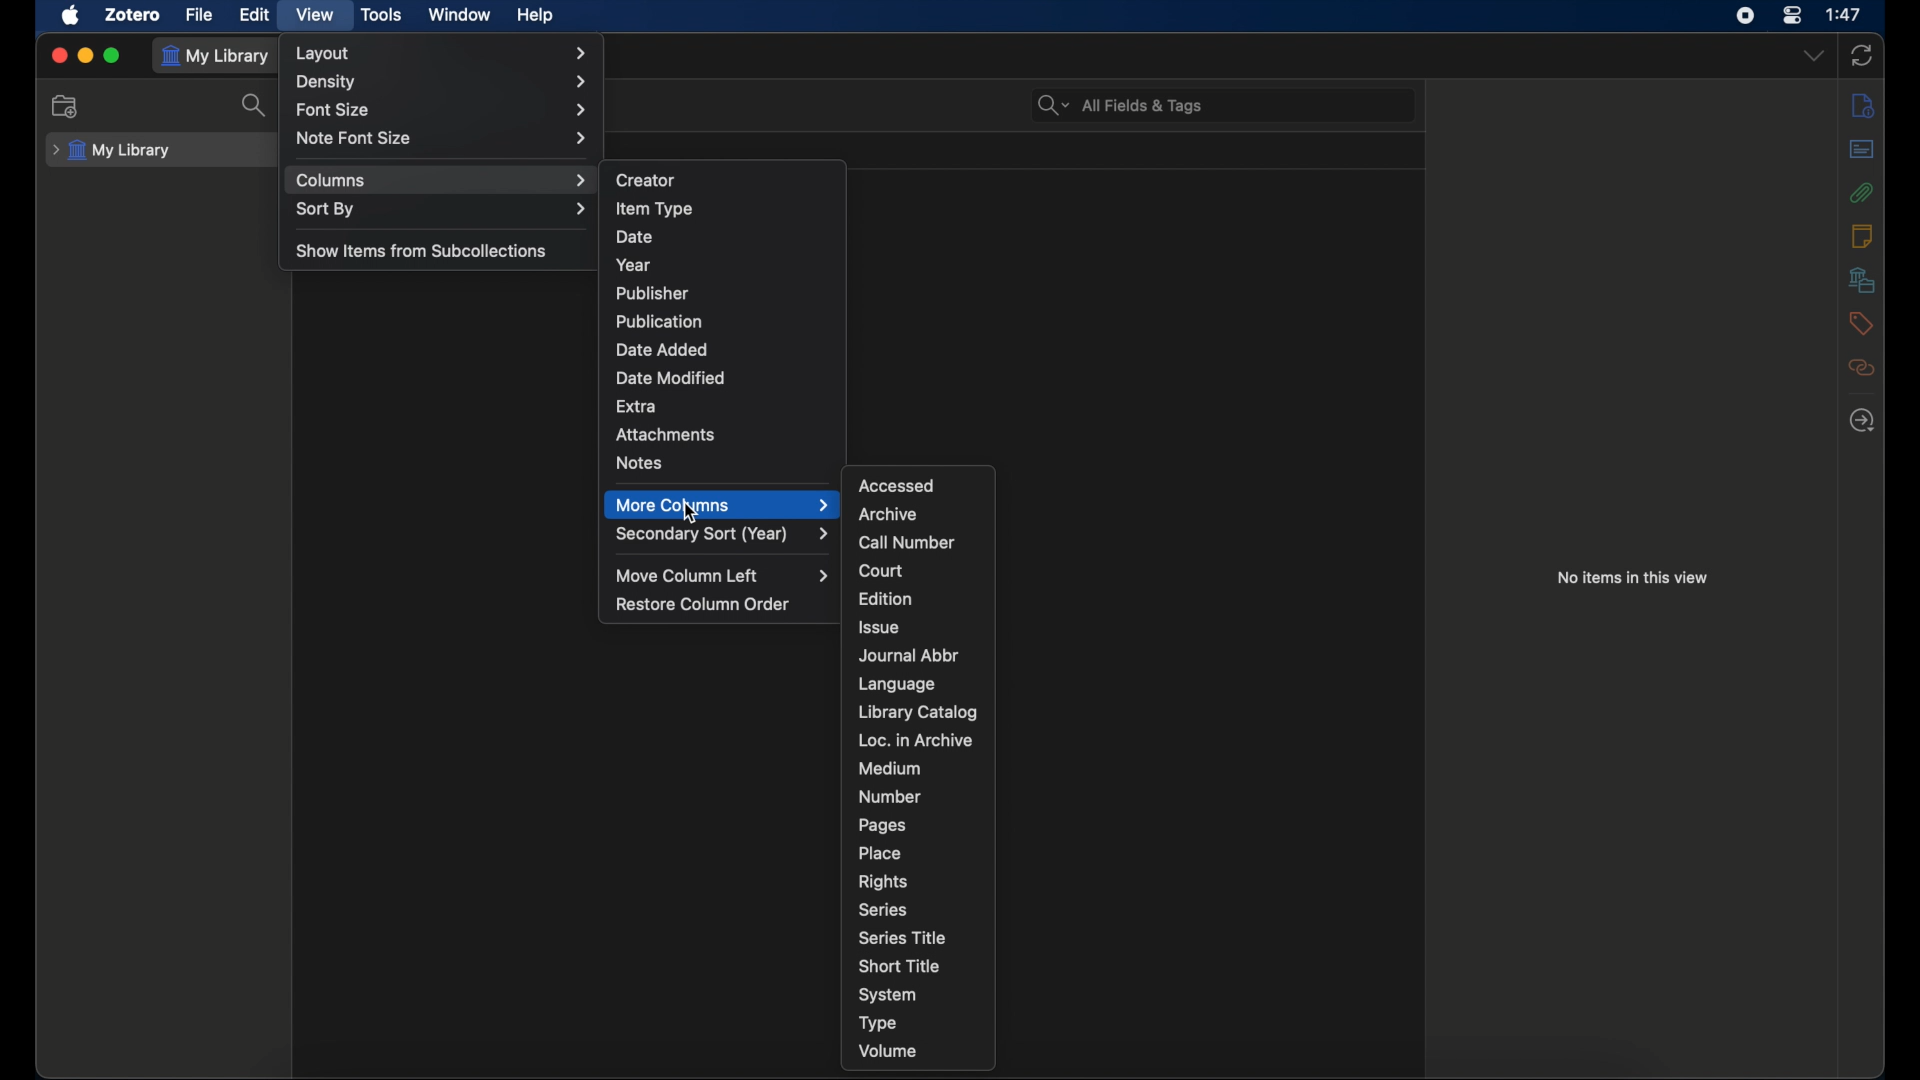  Describe the element at coordinates (116, 151) in the screenshot. I see `my library` at that location.